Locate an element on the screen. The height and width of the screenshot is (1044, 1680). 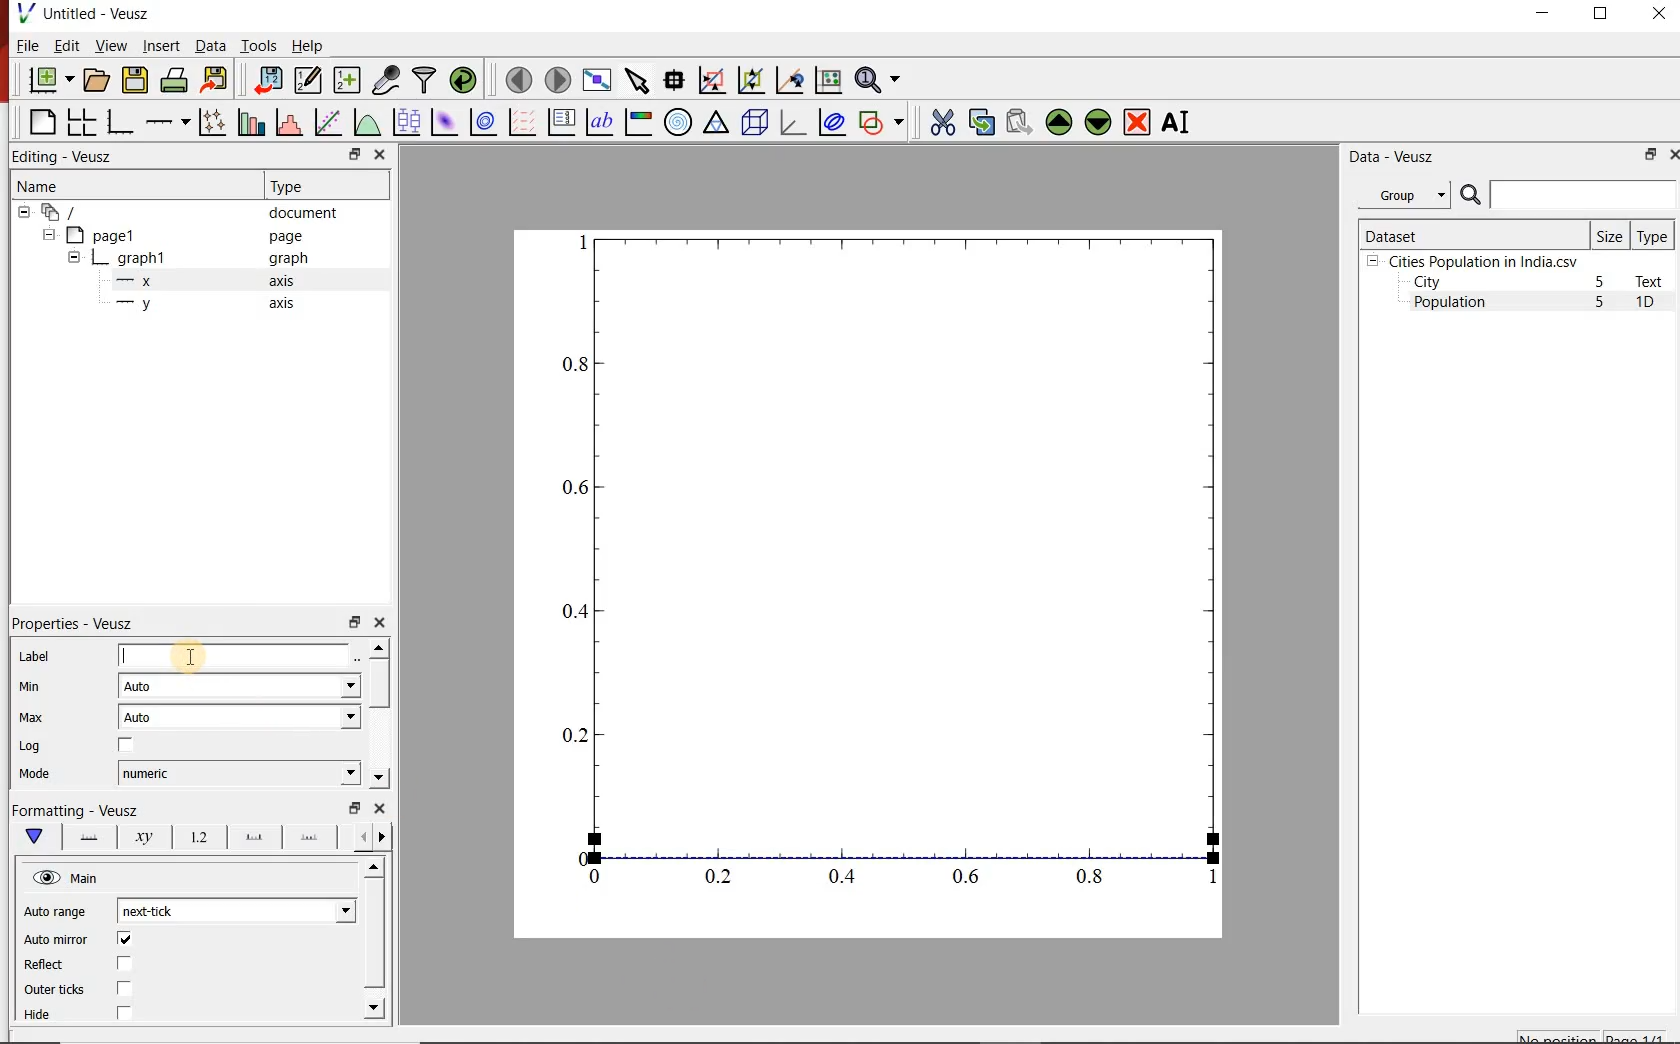
Editing - Veusz is located at coordinates (73, 156).